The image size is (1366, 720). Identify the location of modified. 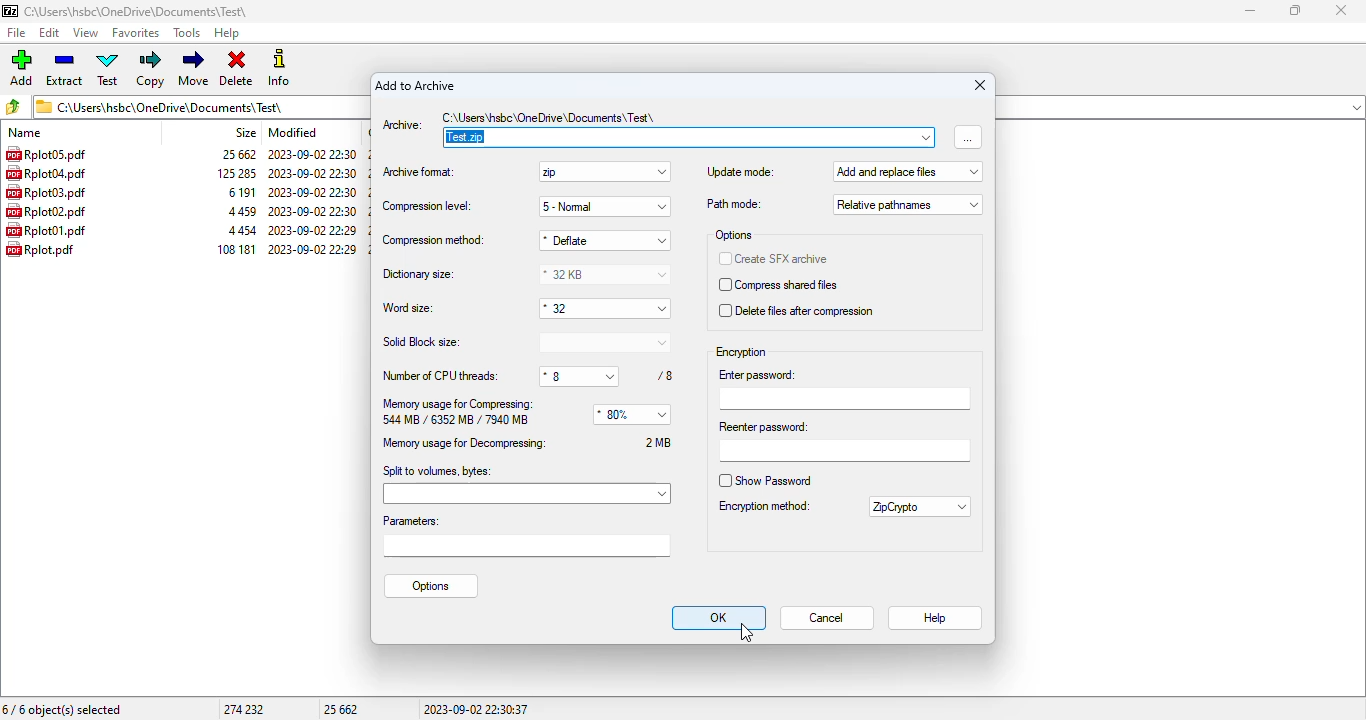
(293, 132).